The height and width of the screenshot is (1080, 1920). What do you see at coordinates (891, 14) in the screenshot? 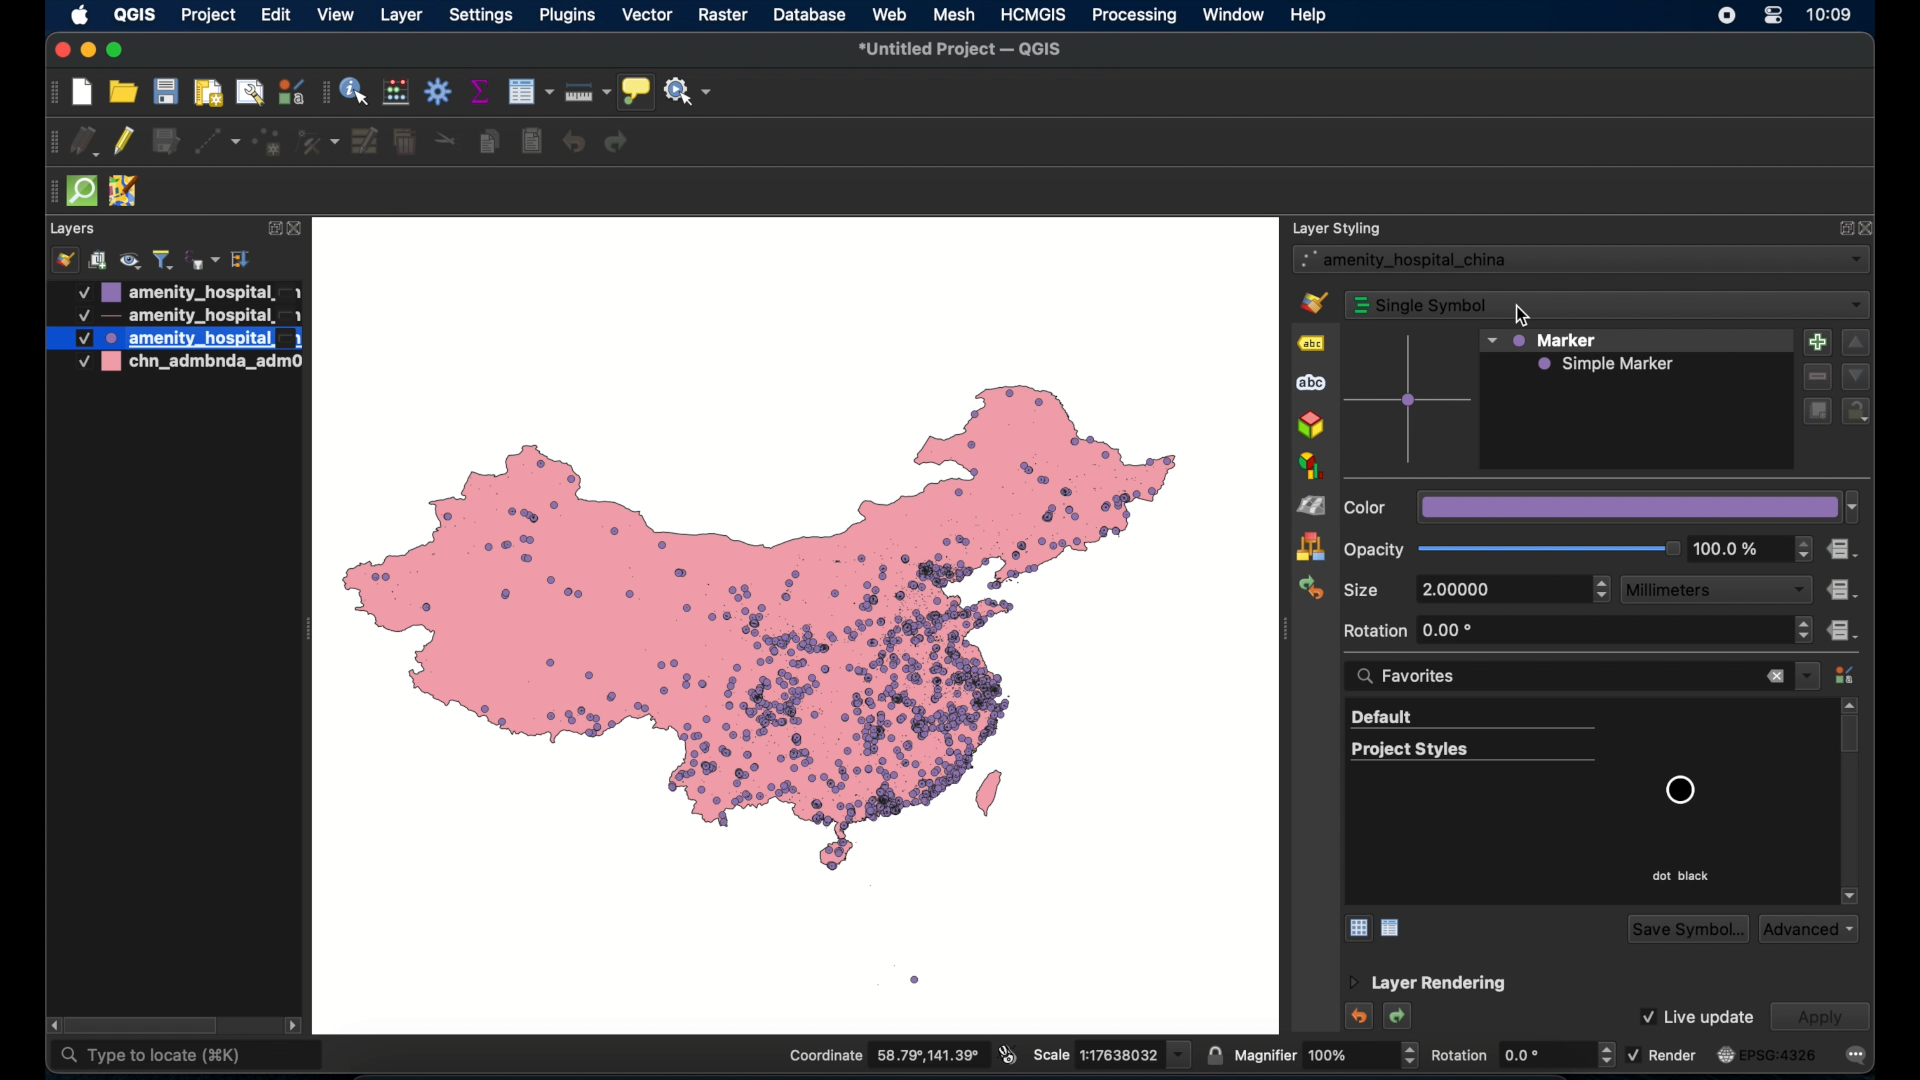
I see `web` at bounding box center [891, 14].